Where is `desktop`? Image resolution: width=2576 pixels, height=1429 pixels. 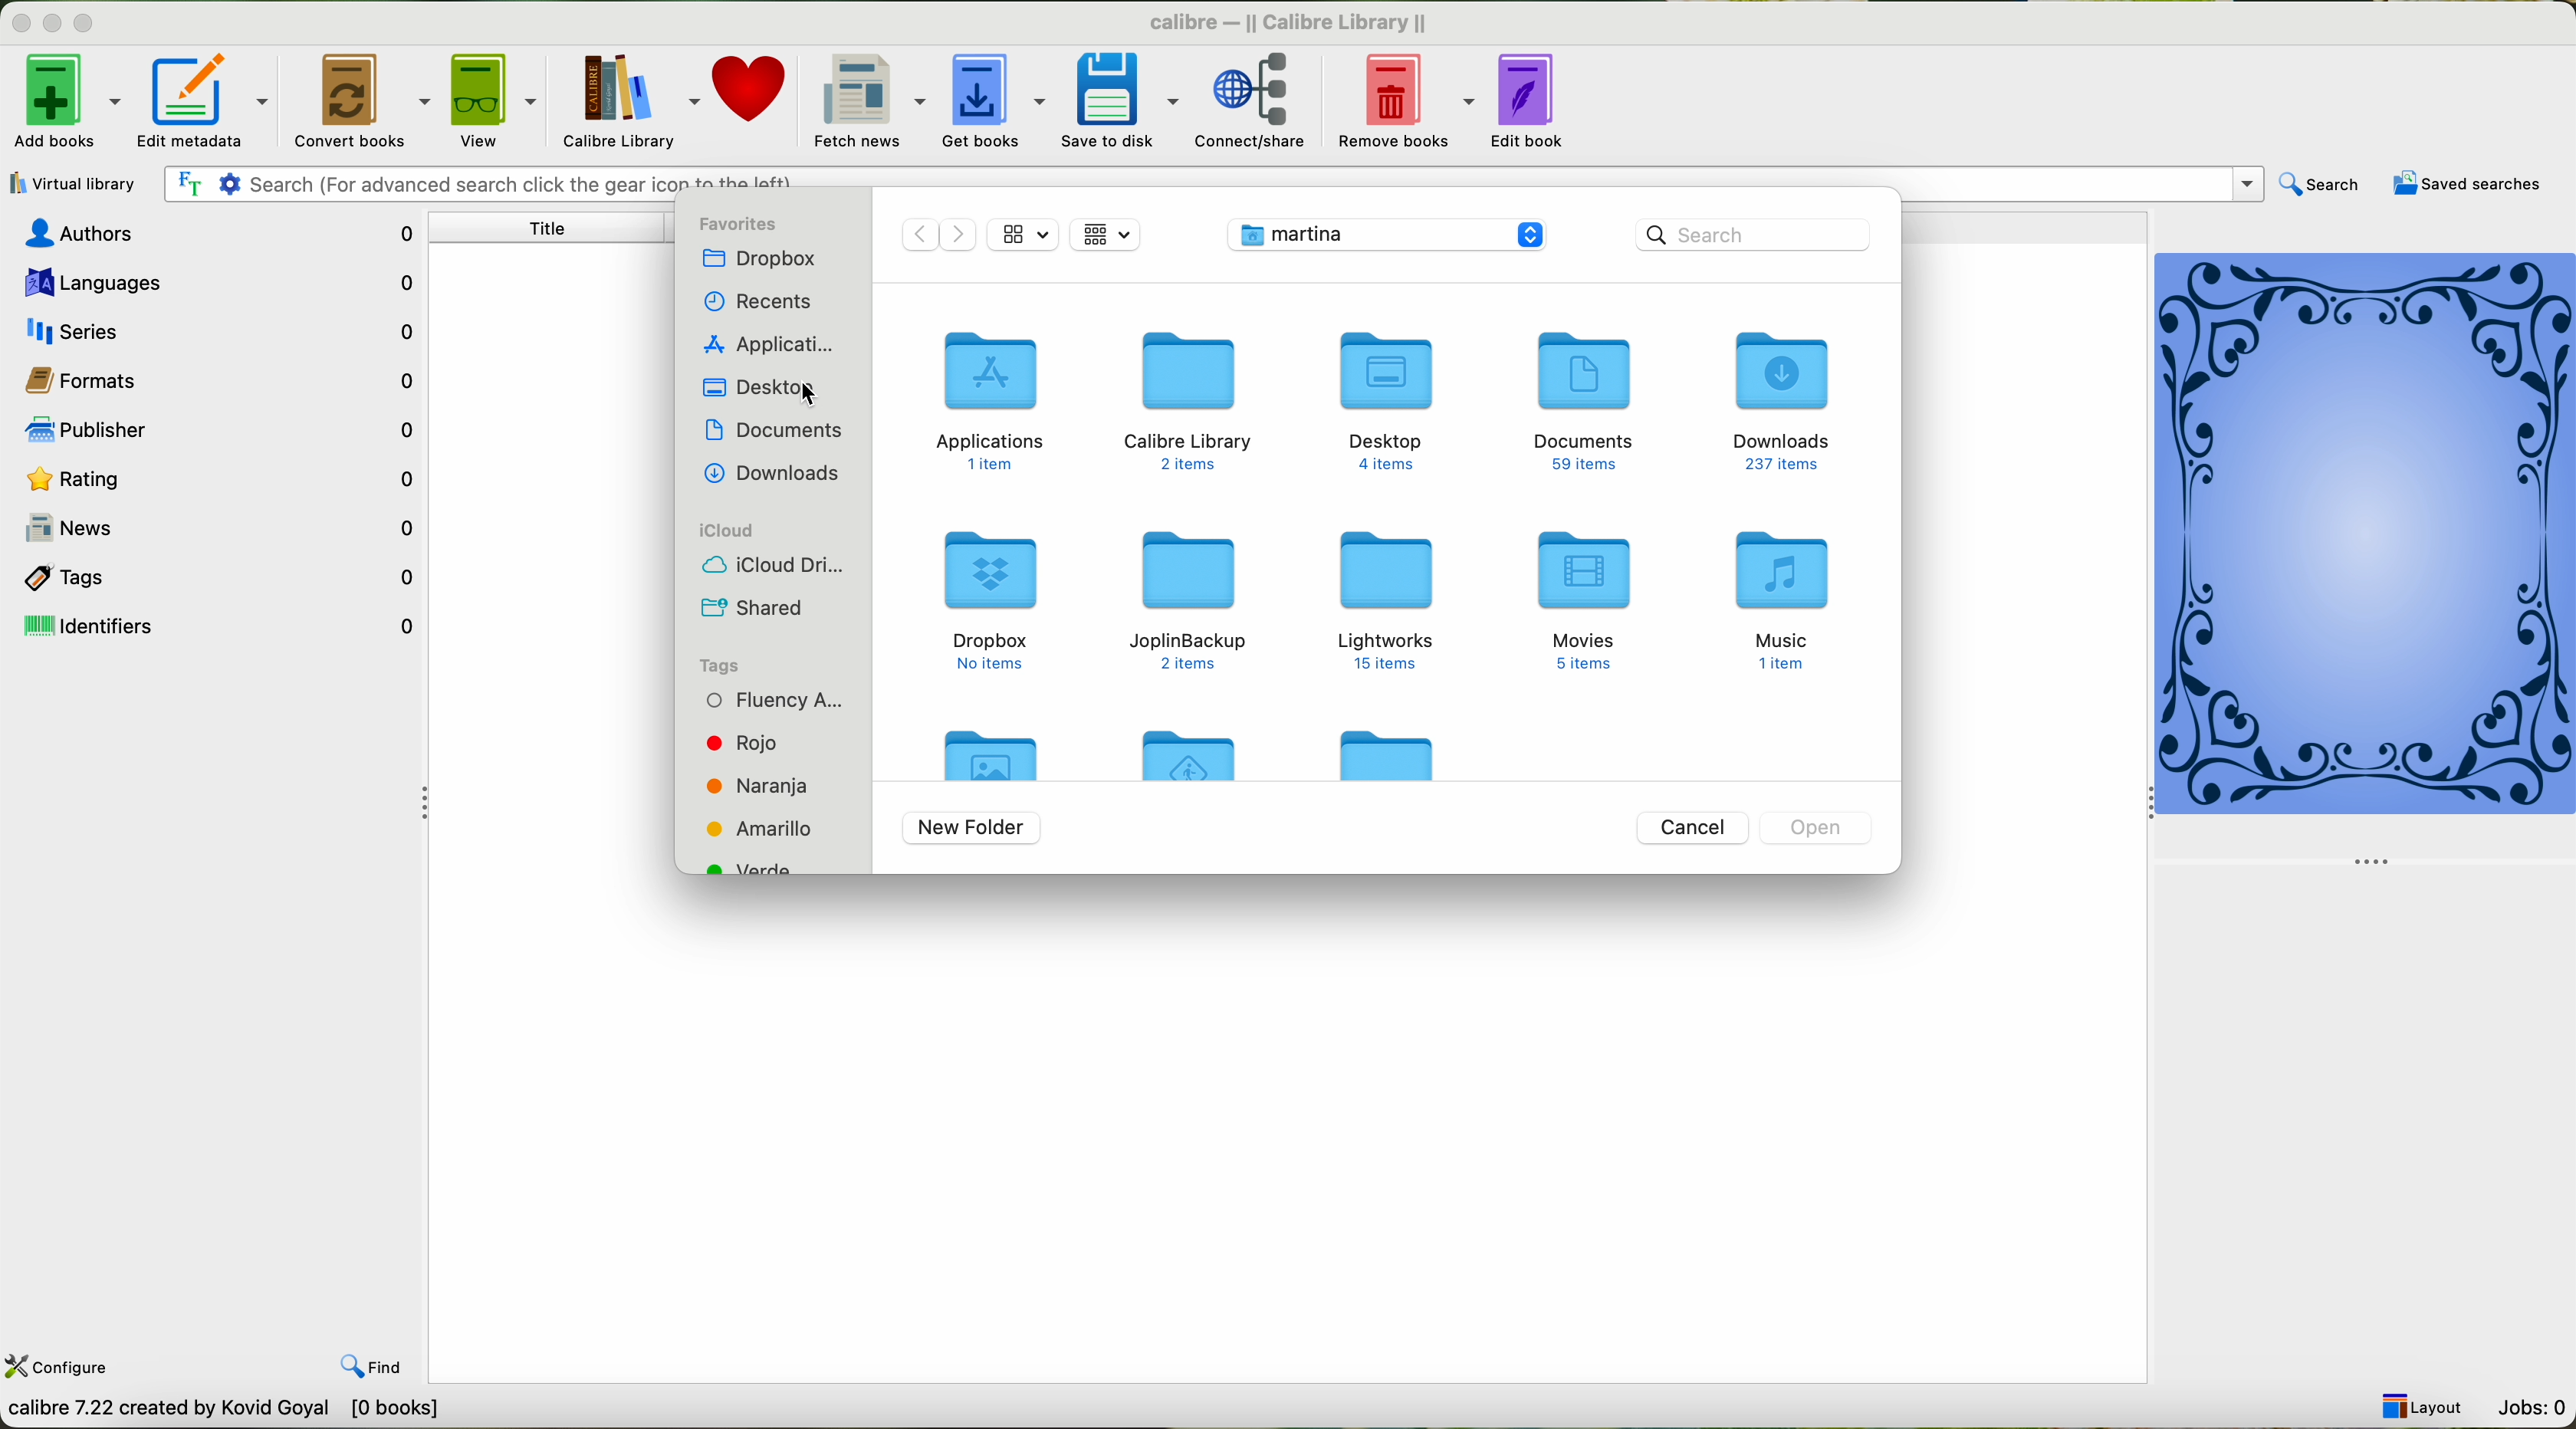
desktop is located at coordinates (760, 387).